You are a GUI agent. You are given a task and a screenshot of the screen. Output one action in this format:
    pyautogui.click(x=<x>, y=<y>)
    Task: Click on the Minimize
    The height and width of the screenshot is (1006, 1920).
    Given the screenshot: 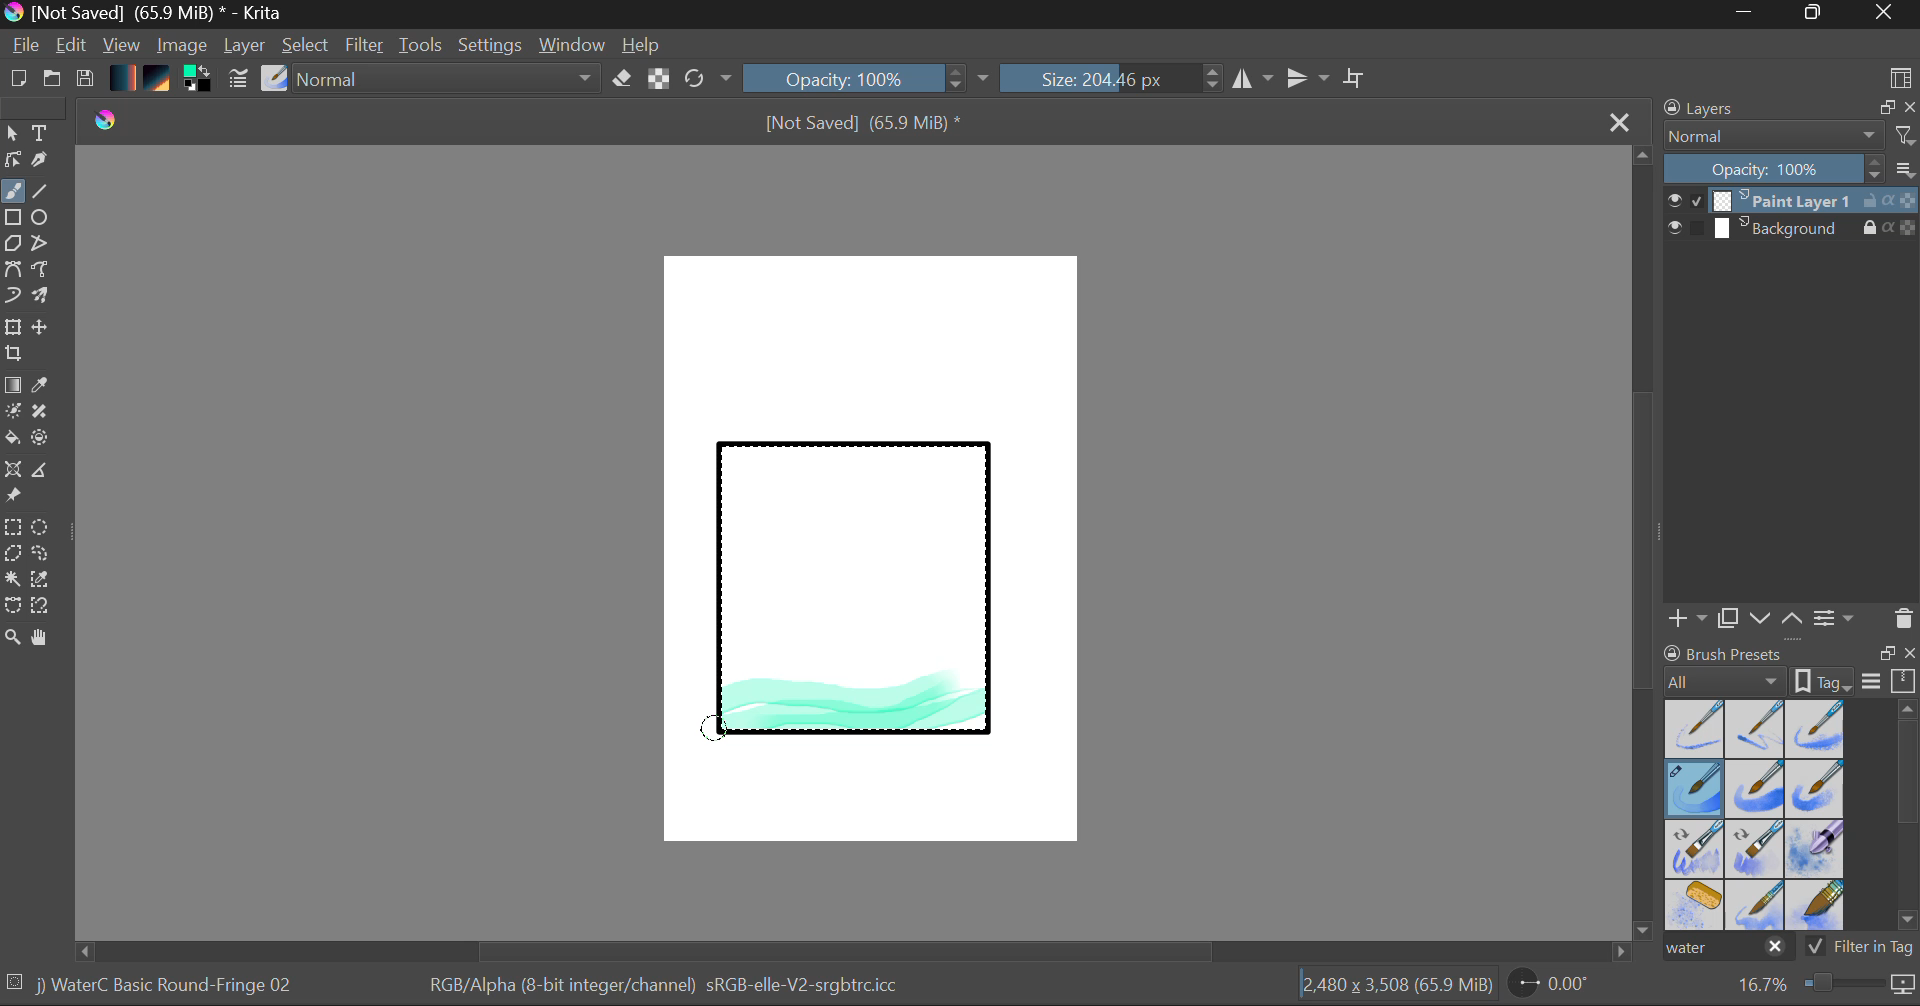 What is the action you would take?
    pyautogui.click(x=1817, y=14)
    